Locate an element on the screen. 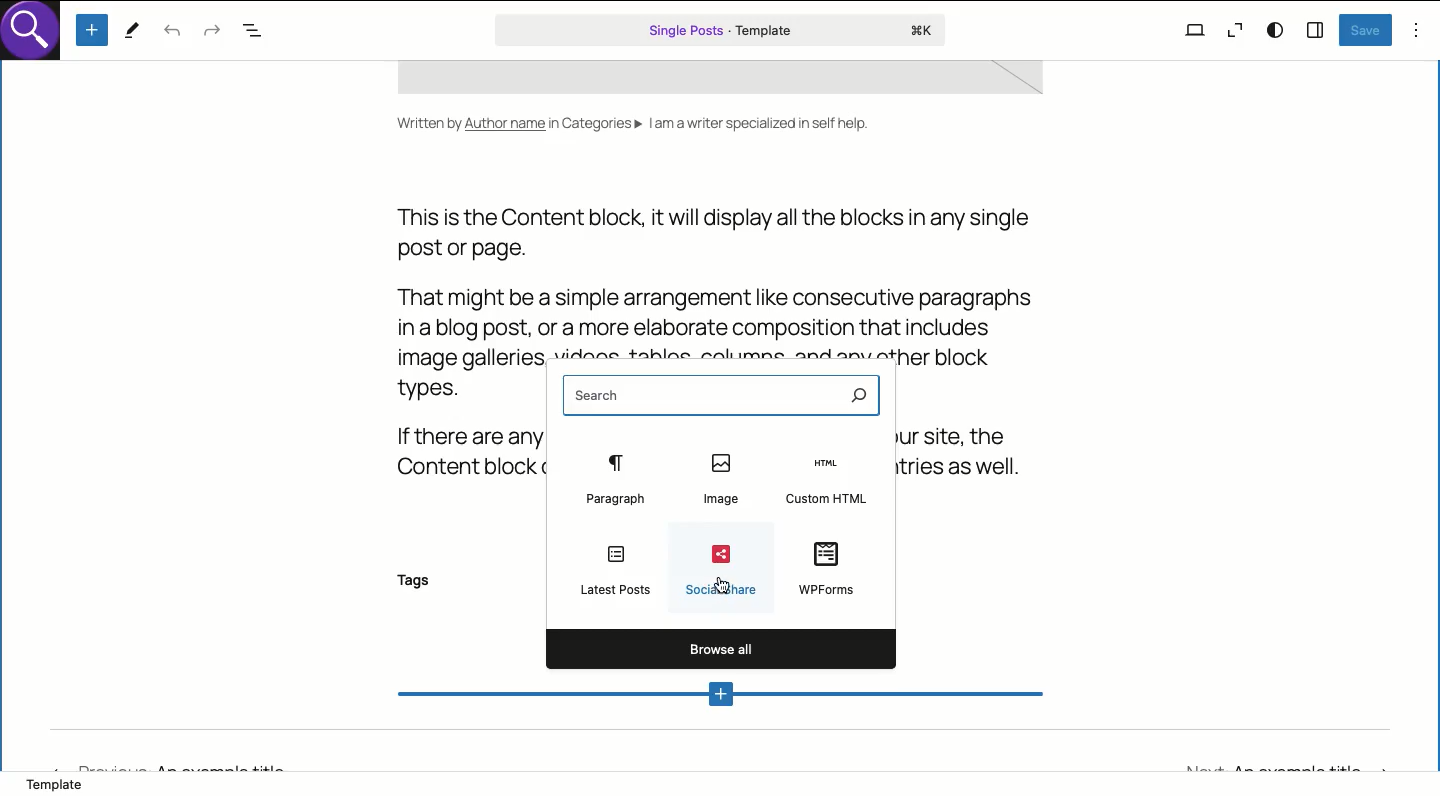  Undo is located at coordinates (172, 32).